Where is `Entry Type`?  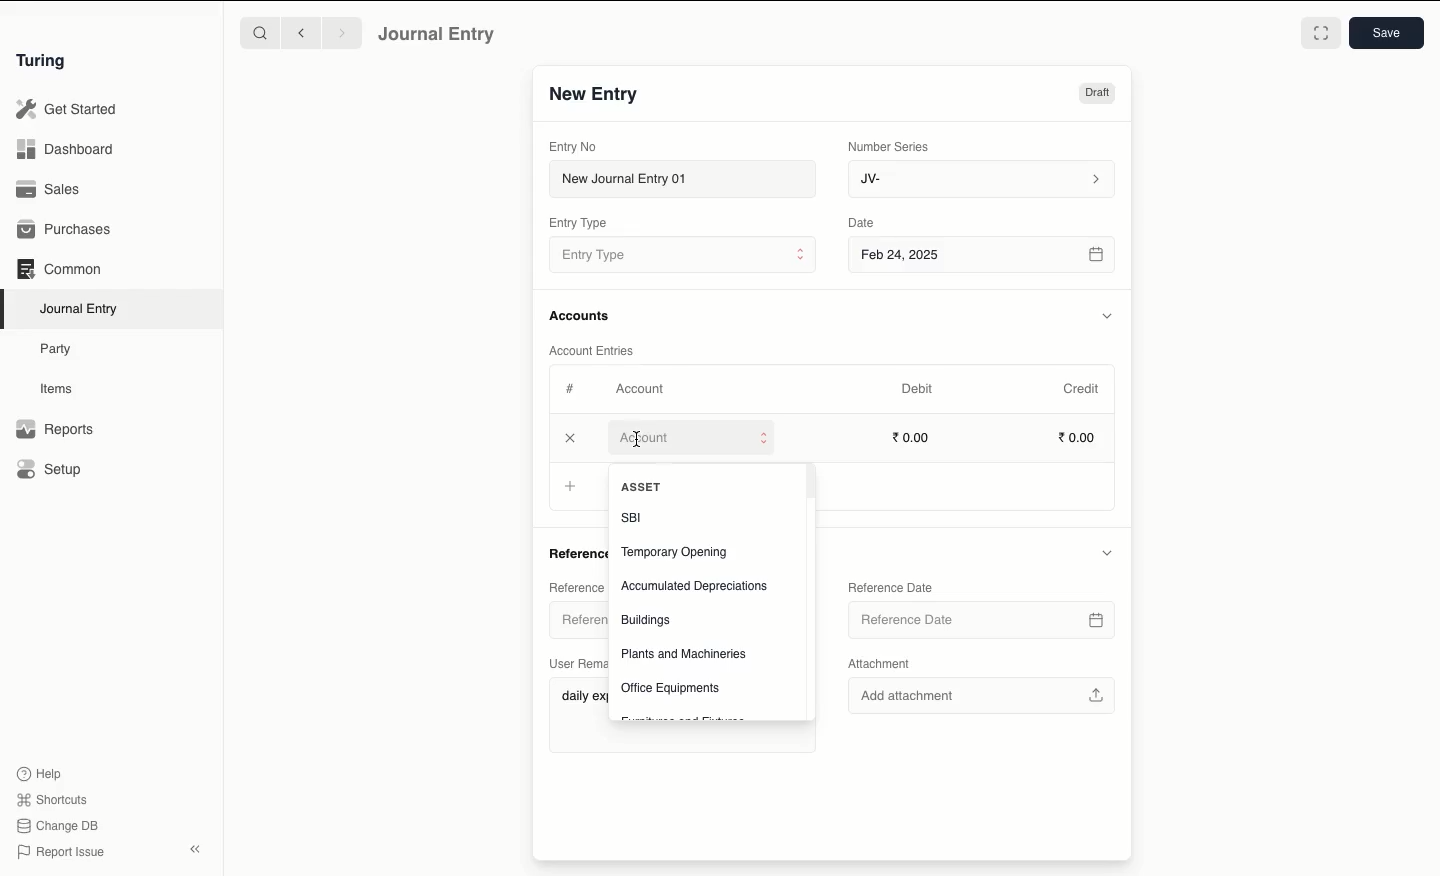 Entry Type is located at coordinates (578, 223).